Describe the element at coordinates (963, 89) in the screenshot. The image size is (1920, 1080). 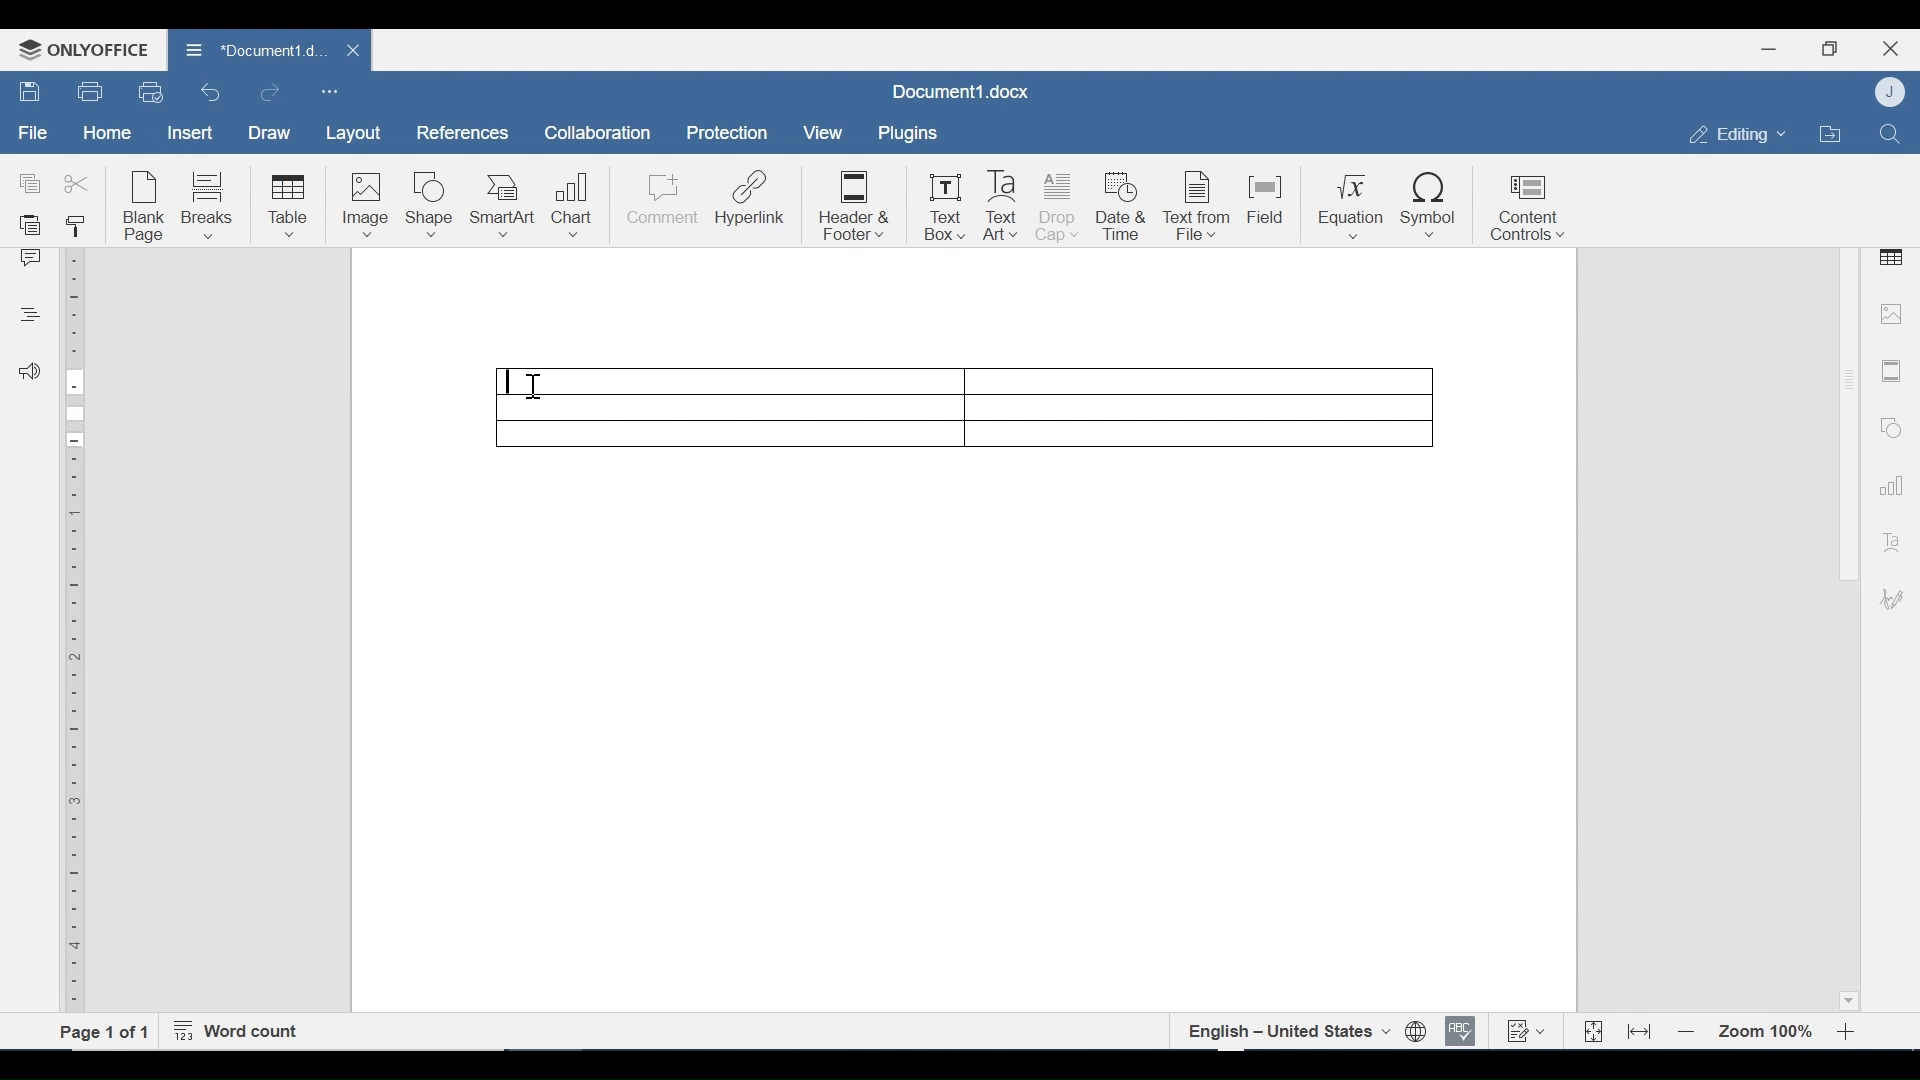
I see `Document1.docx` at that location.